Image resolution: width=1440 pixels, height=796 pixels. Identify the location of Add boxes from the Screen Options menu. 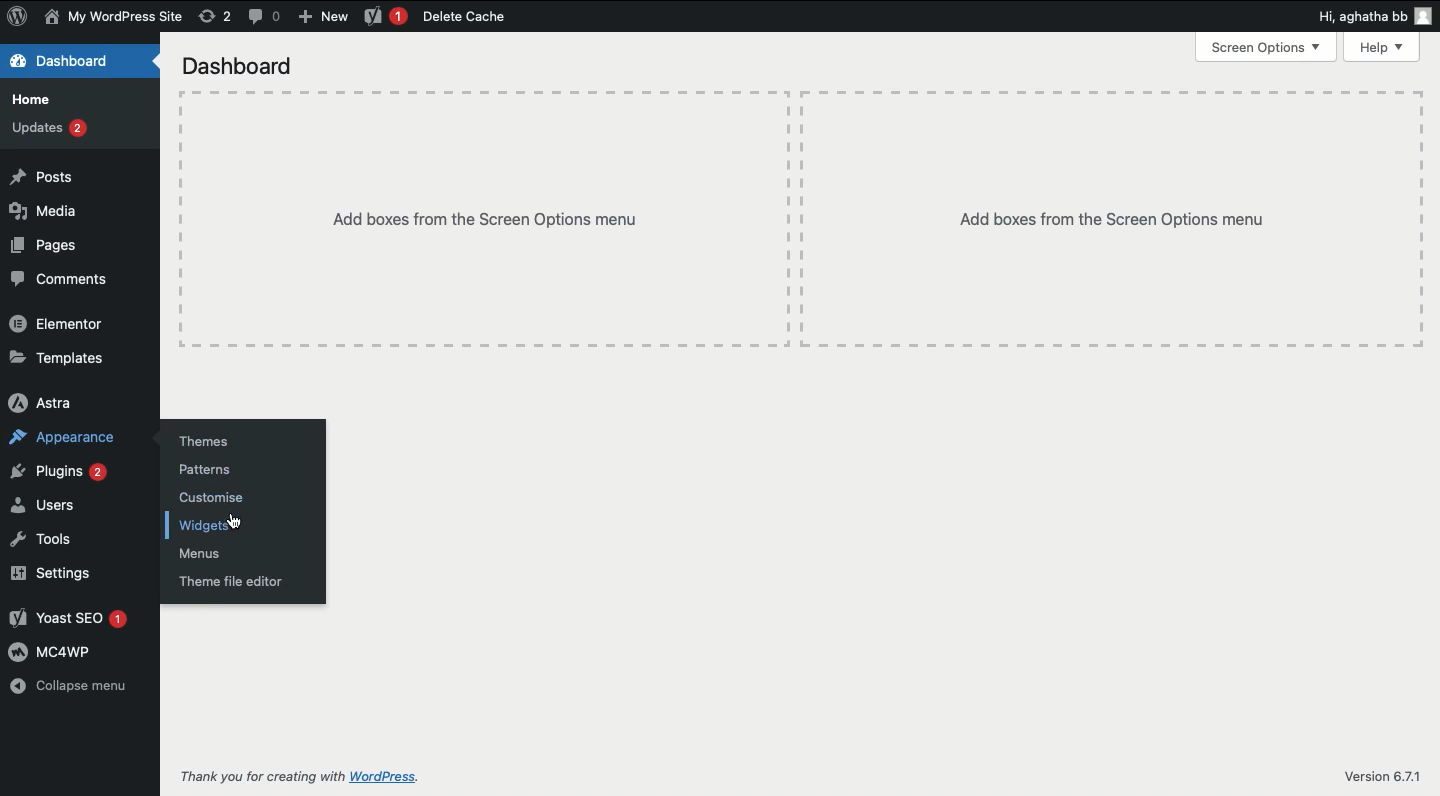
(472, 198).